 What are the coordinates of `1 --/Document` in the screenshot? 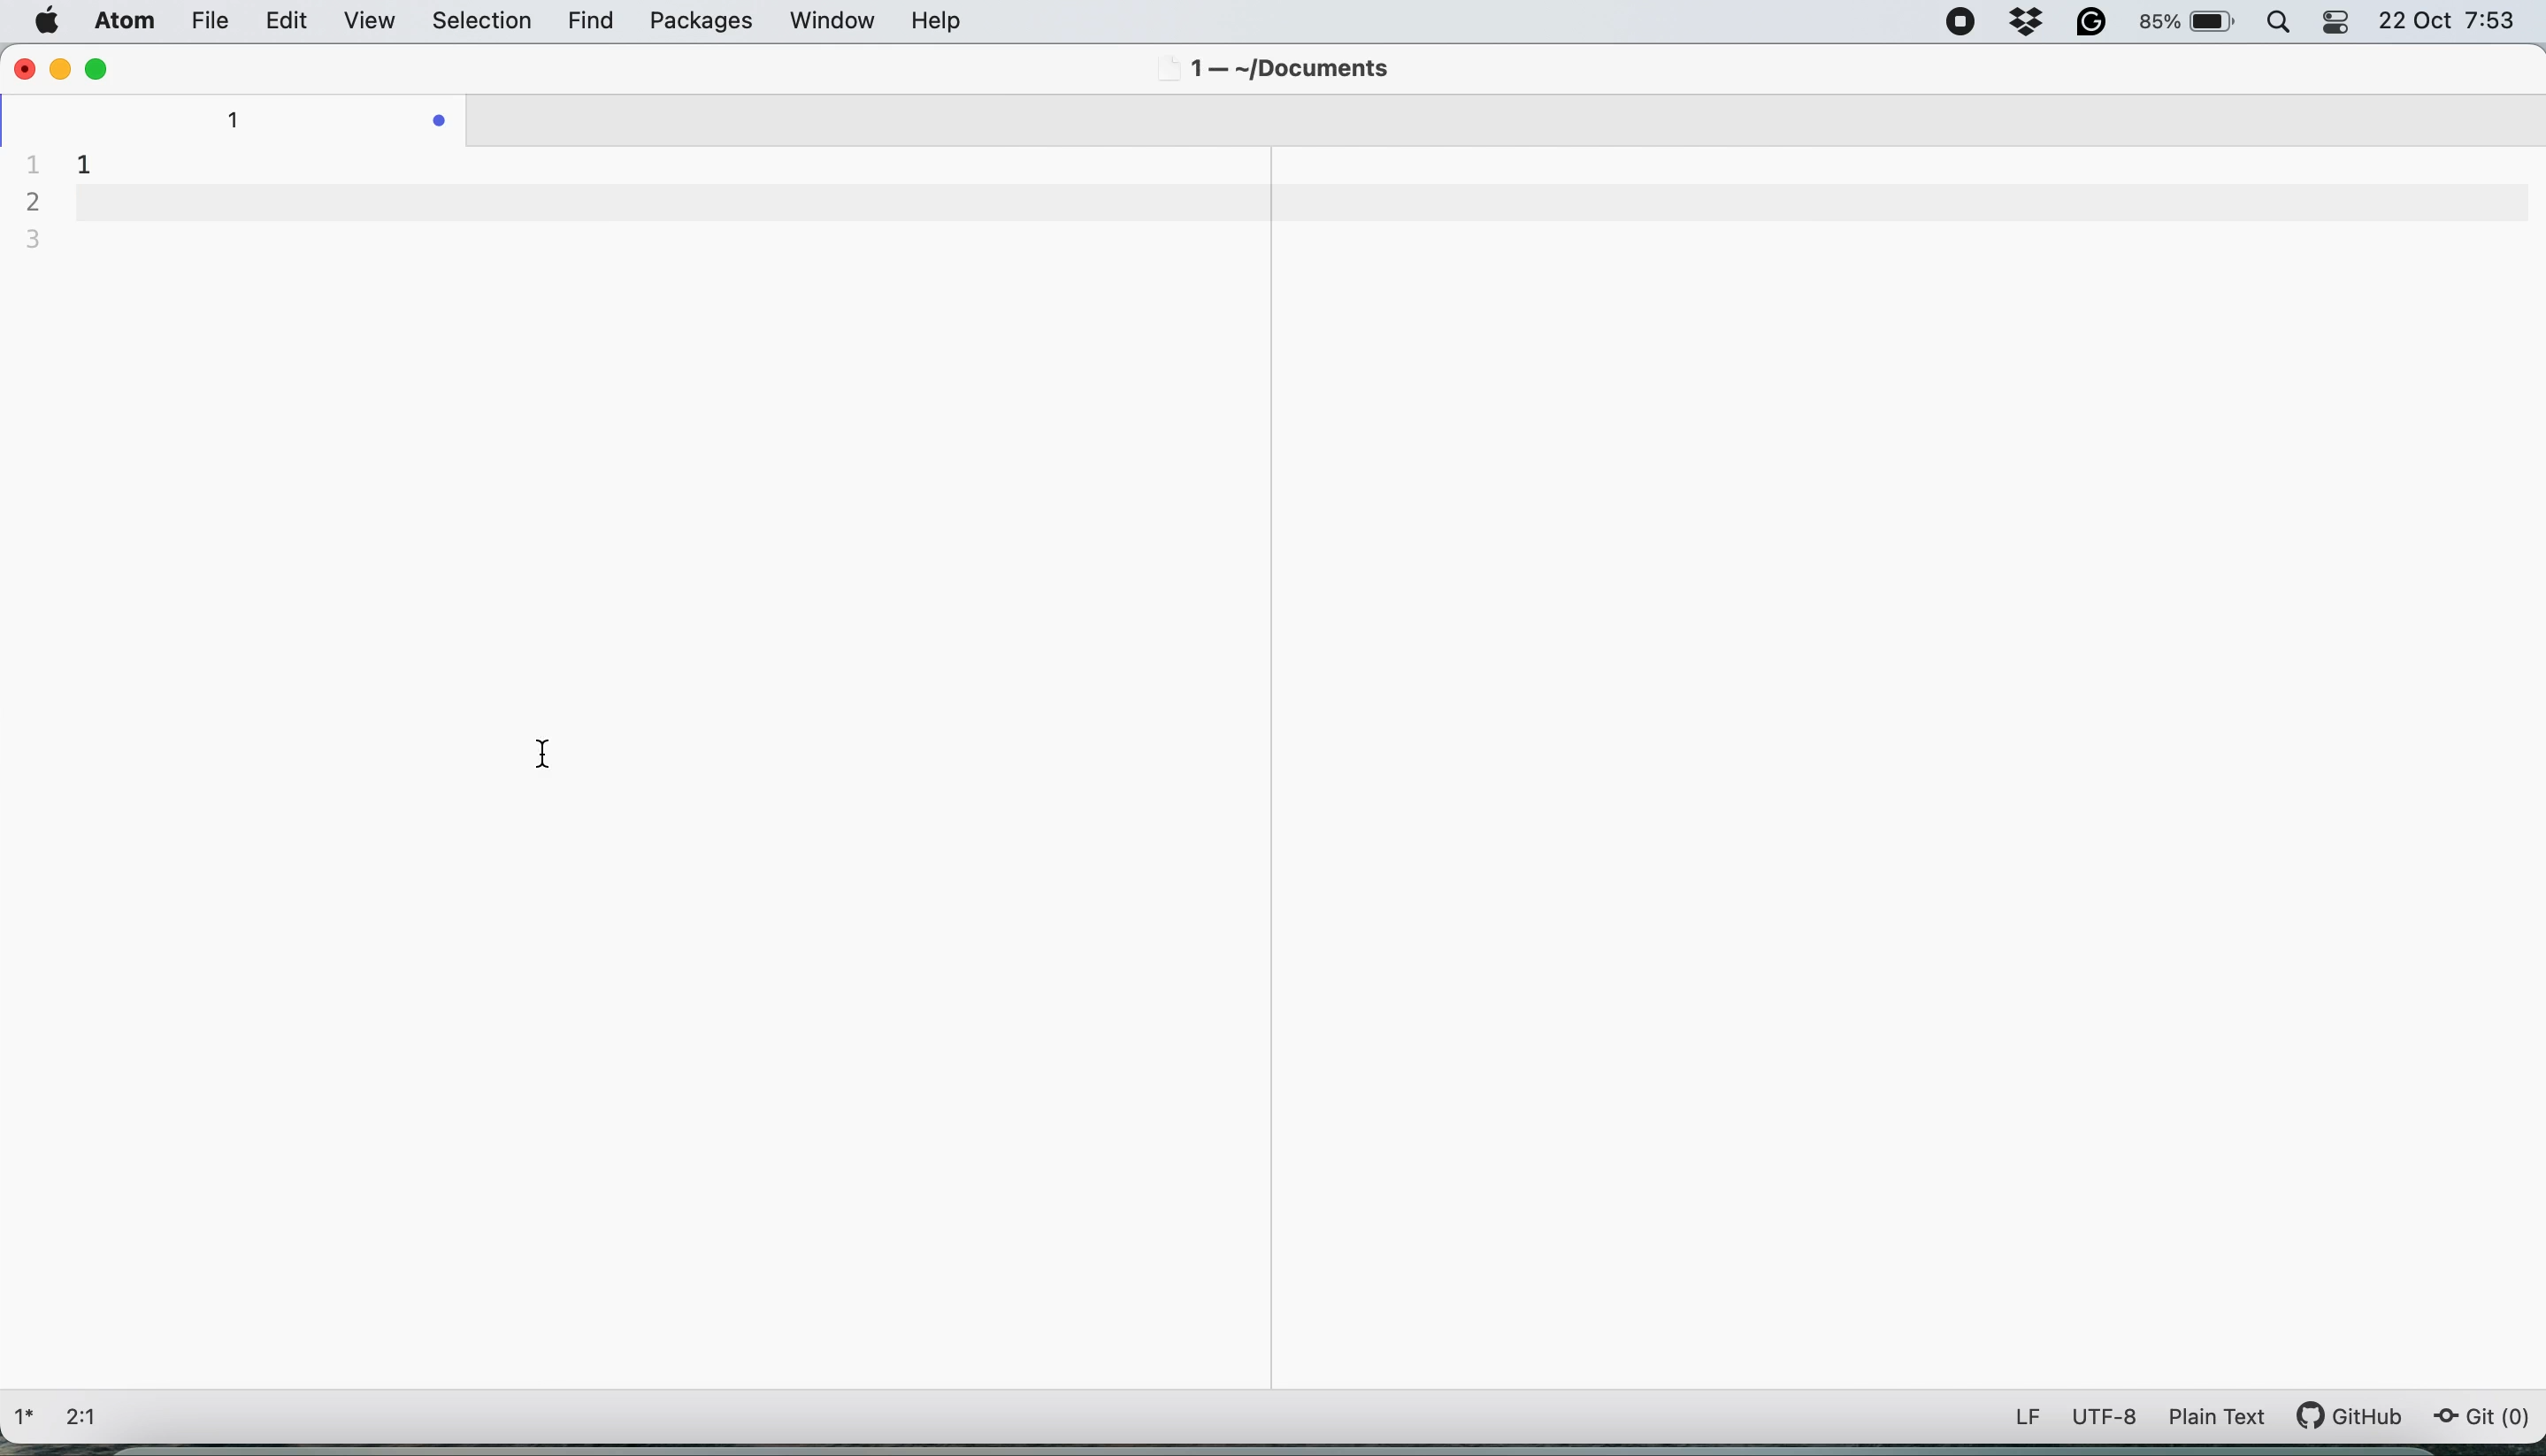 It's located at (1276, 71).